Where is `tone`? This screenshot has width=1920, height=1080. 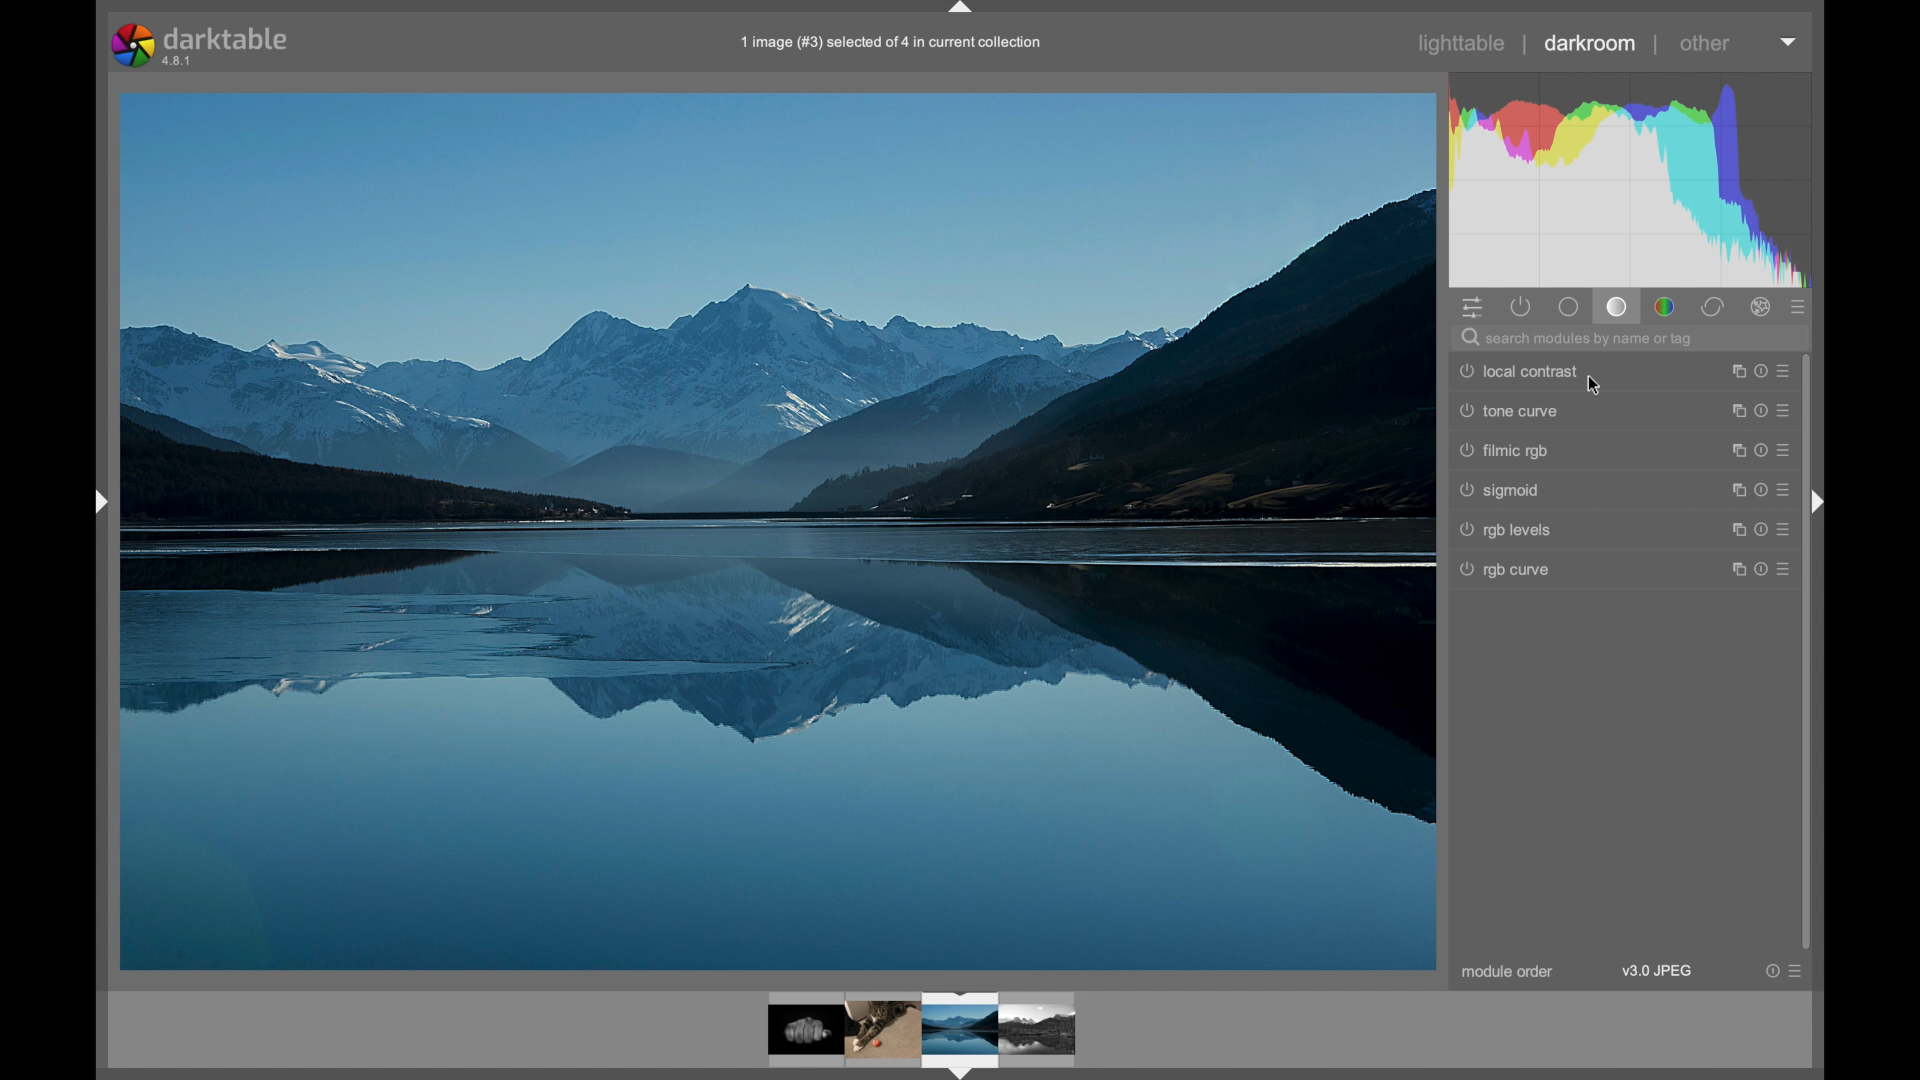
tone is located at coordinates (1616, 307).